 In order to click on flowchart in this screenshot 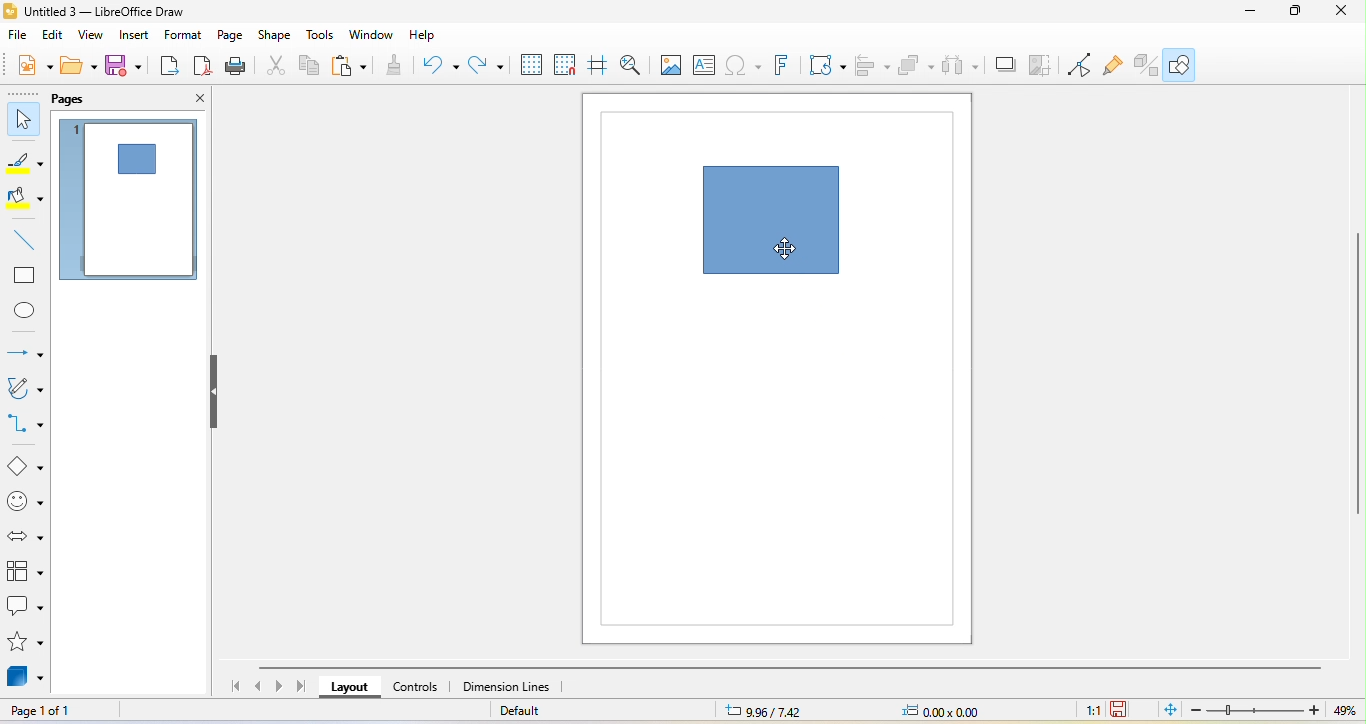, I will do `click(25, 571)`.